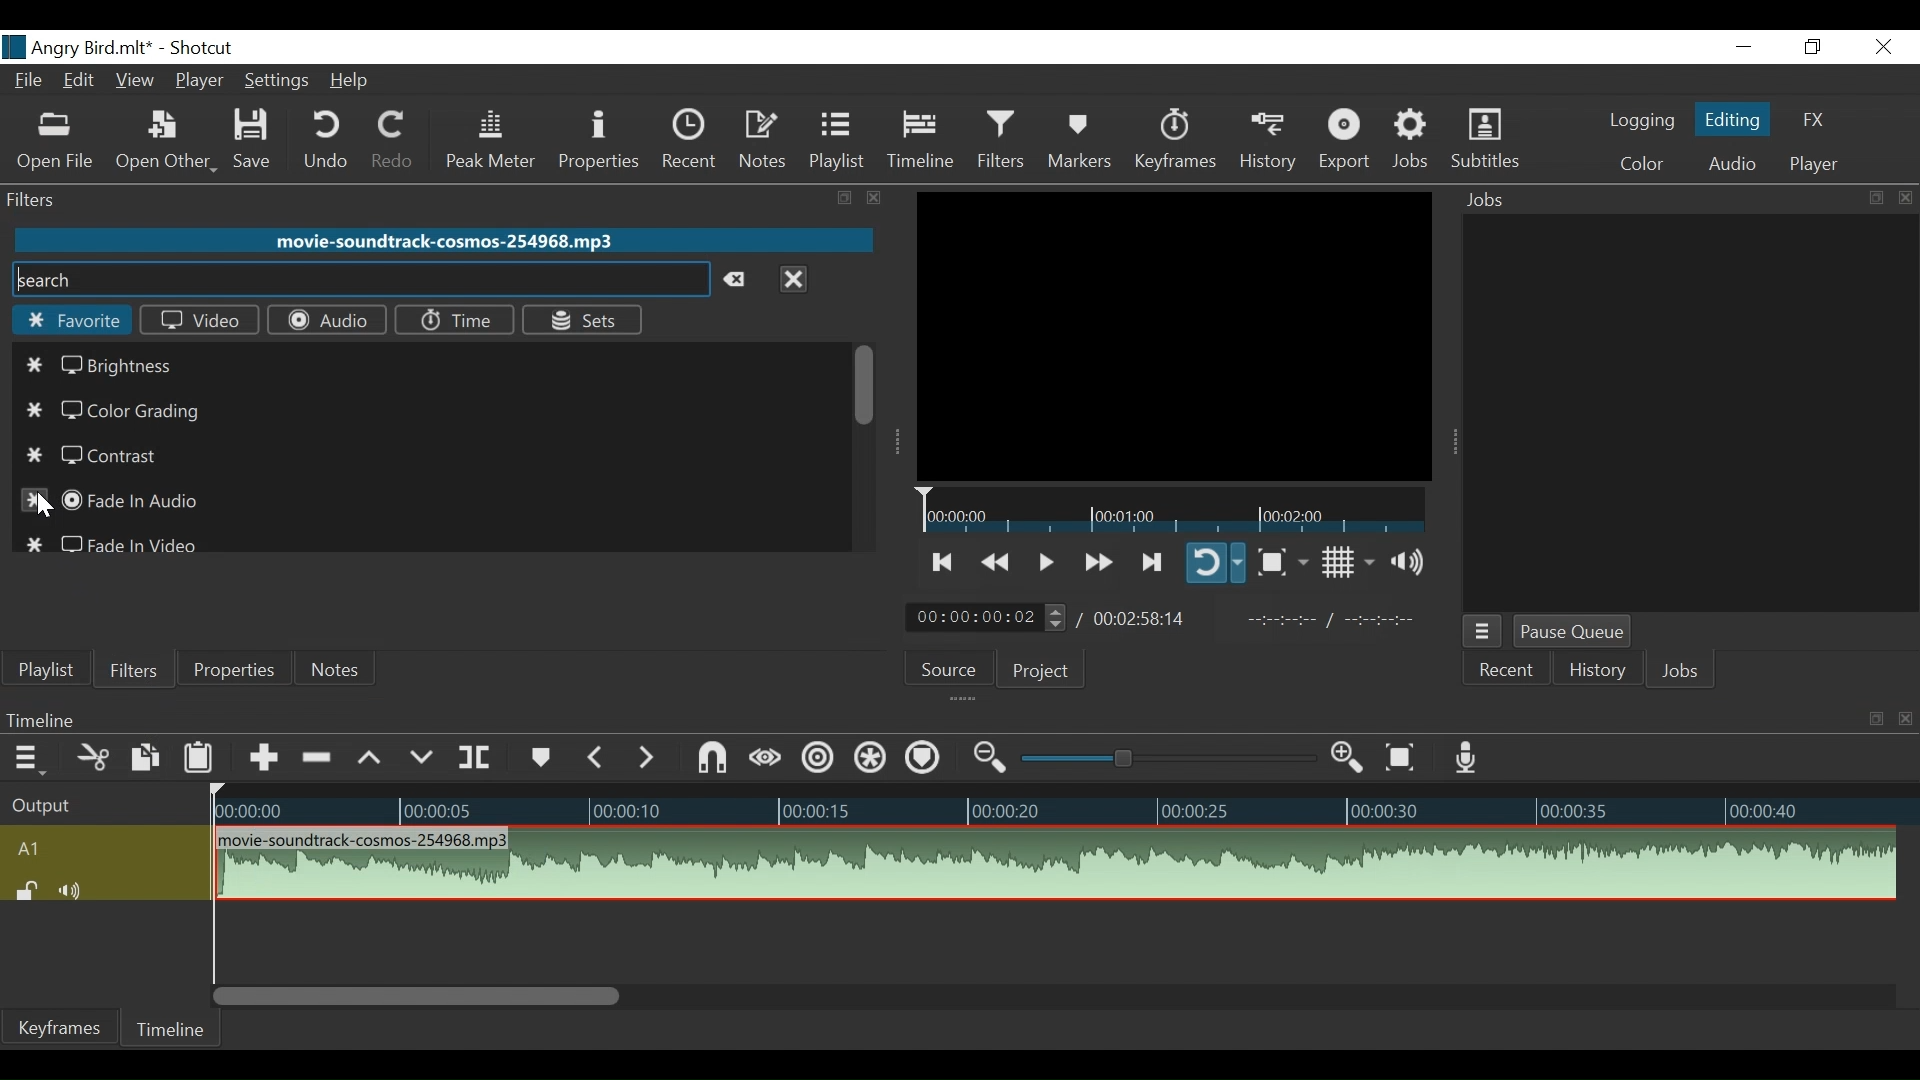 This screenshot has width=1920, height=1080. What do you see at coordinates (1810, 166) in the screenshot?
I see `Player` at bounding box center [1810, 166].